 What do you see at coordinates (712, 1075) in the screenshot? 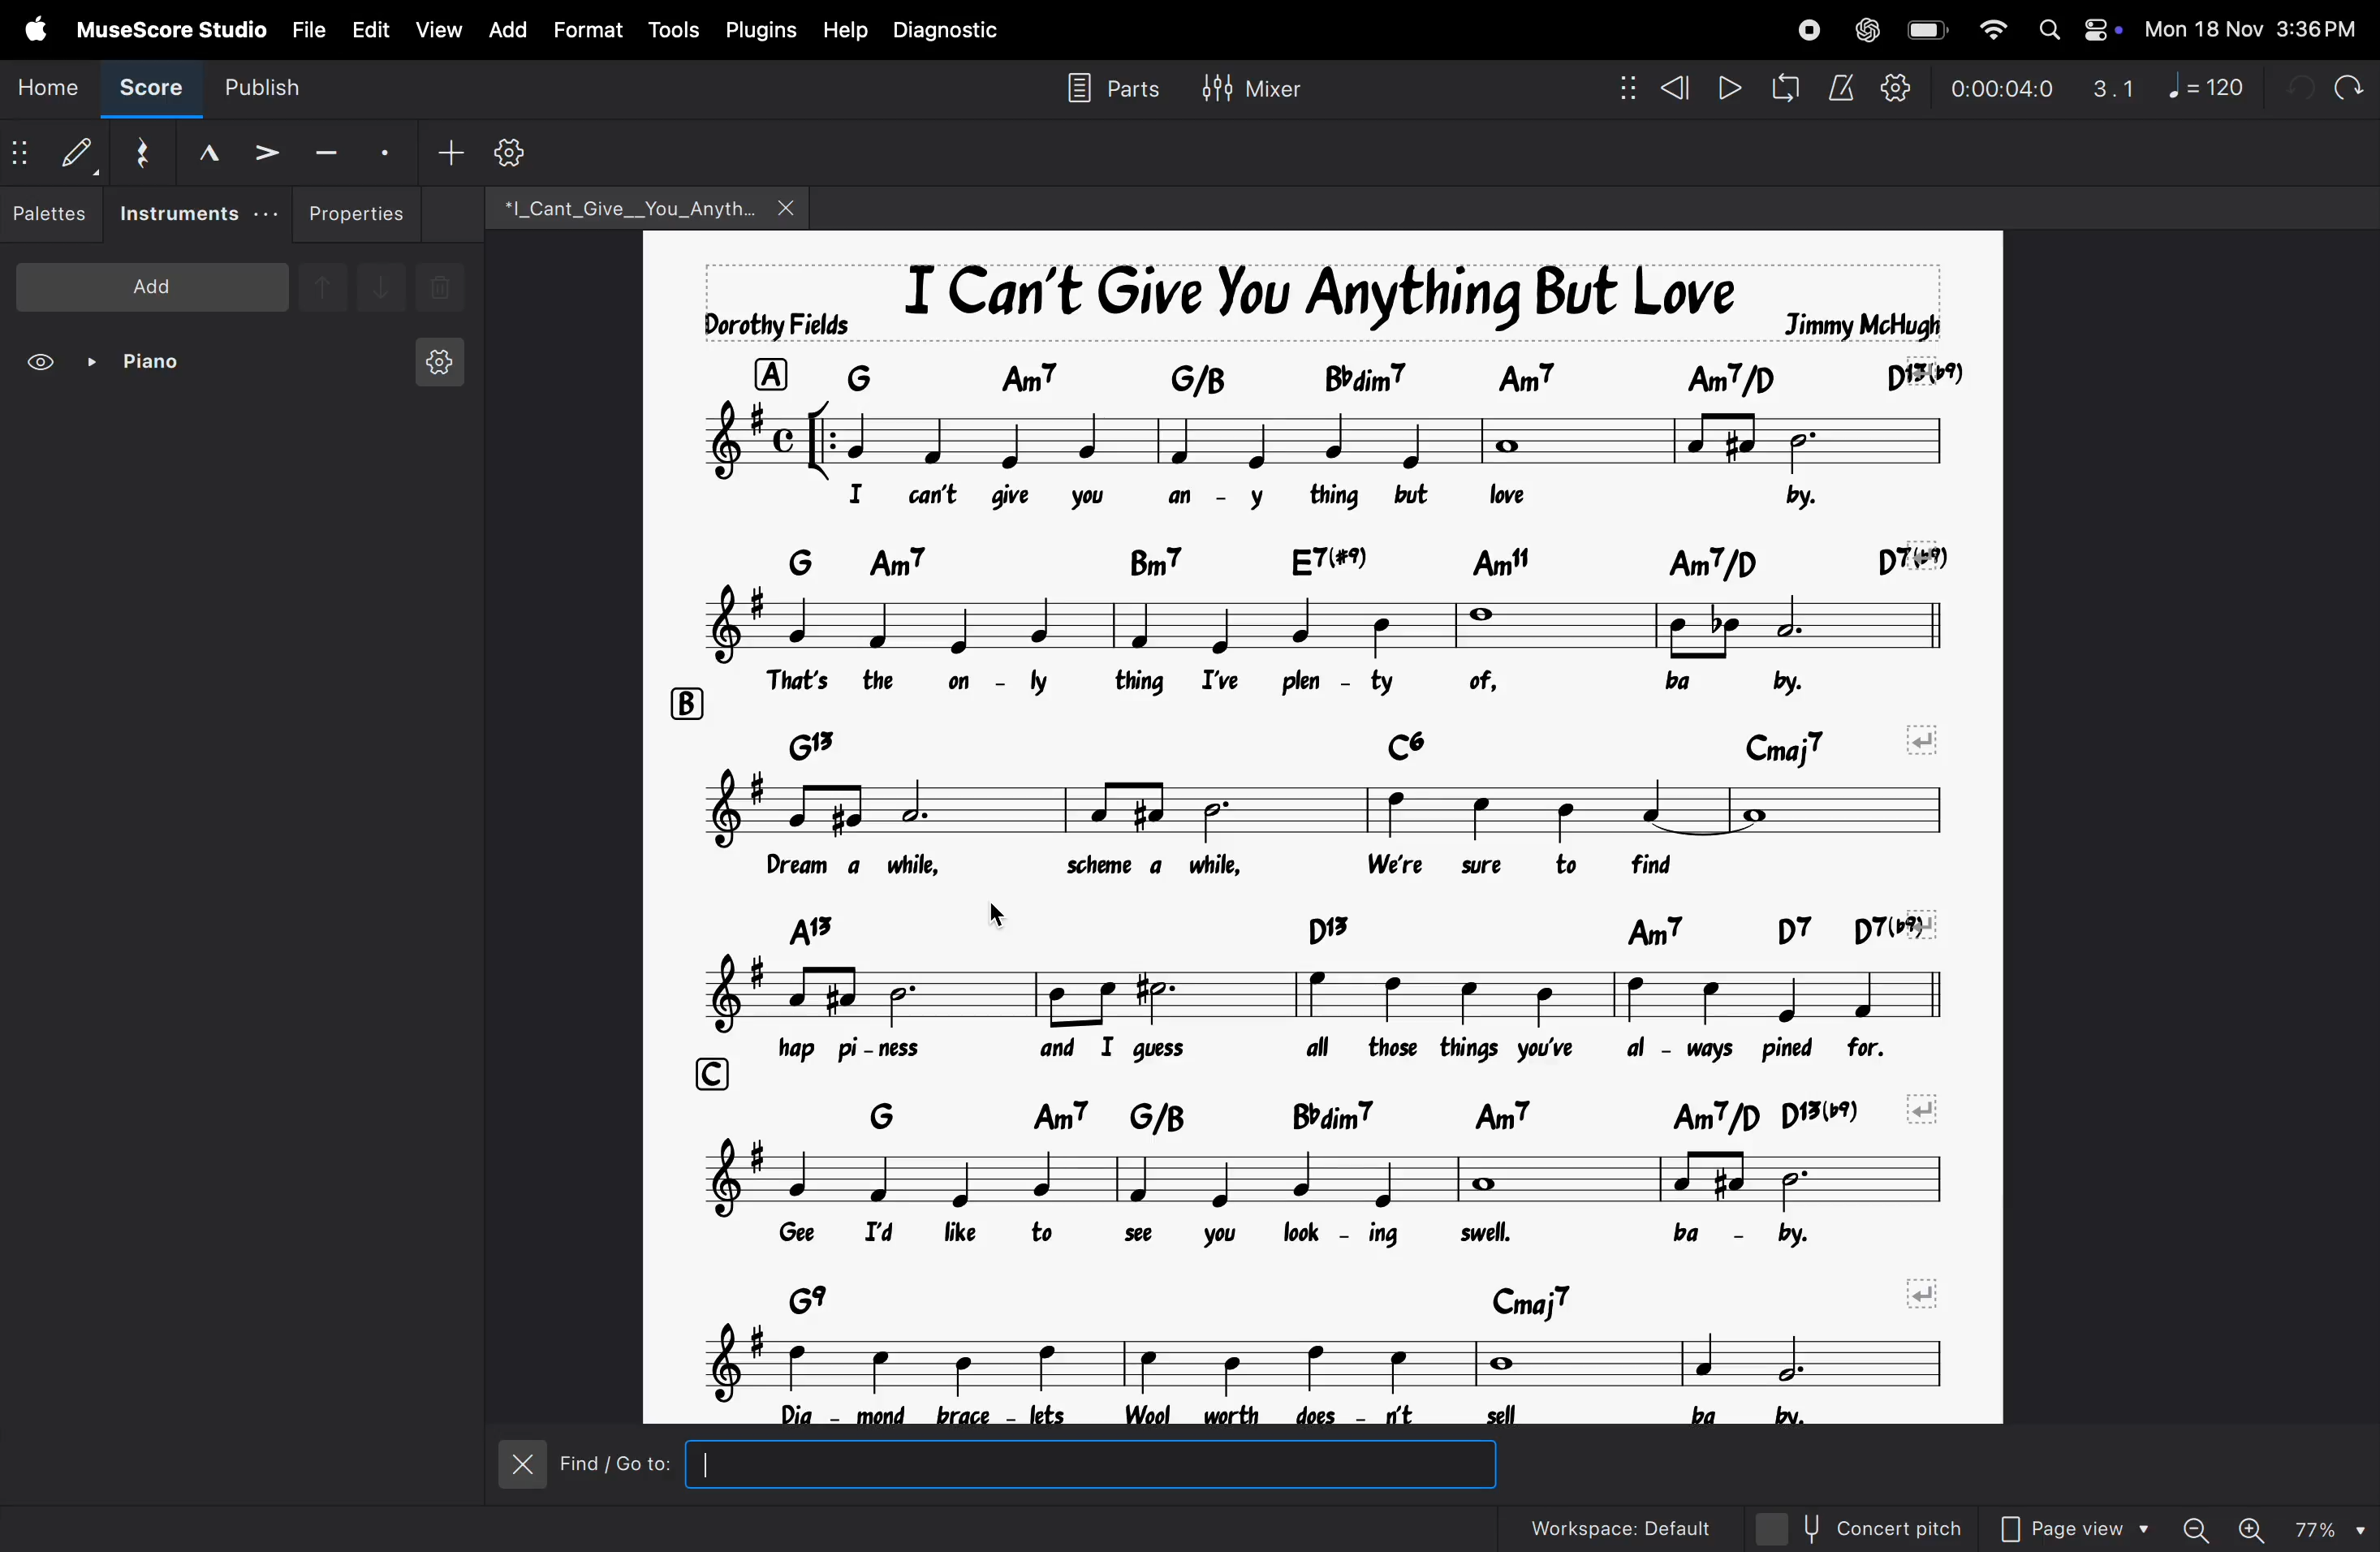
I see `row` at bounding box center [712, 1075].